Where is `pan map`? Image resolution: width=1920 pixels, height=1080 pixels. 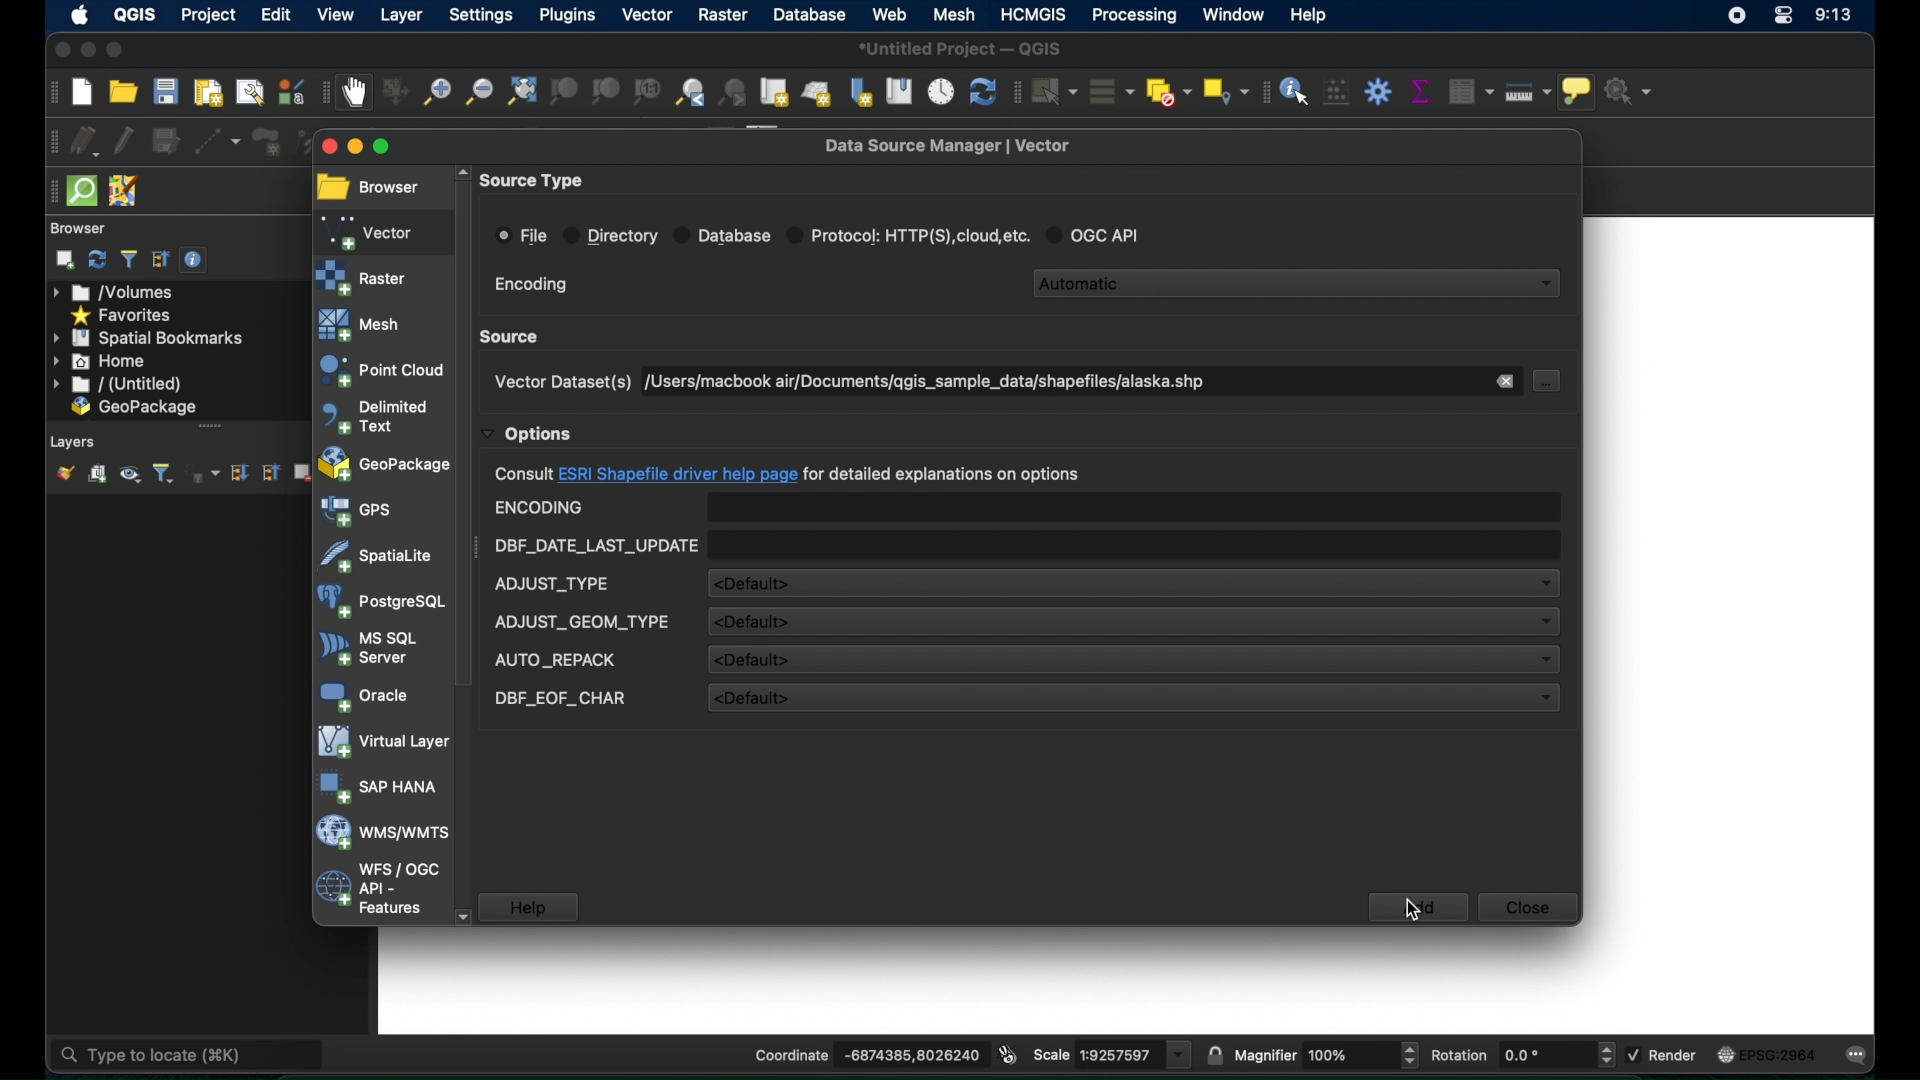
pan map is located at coordinates (356, 94).